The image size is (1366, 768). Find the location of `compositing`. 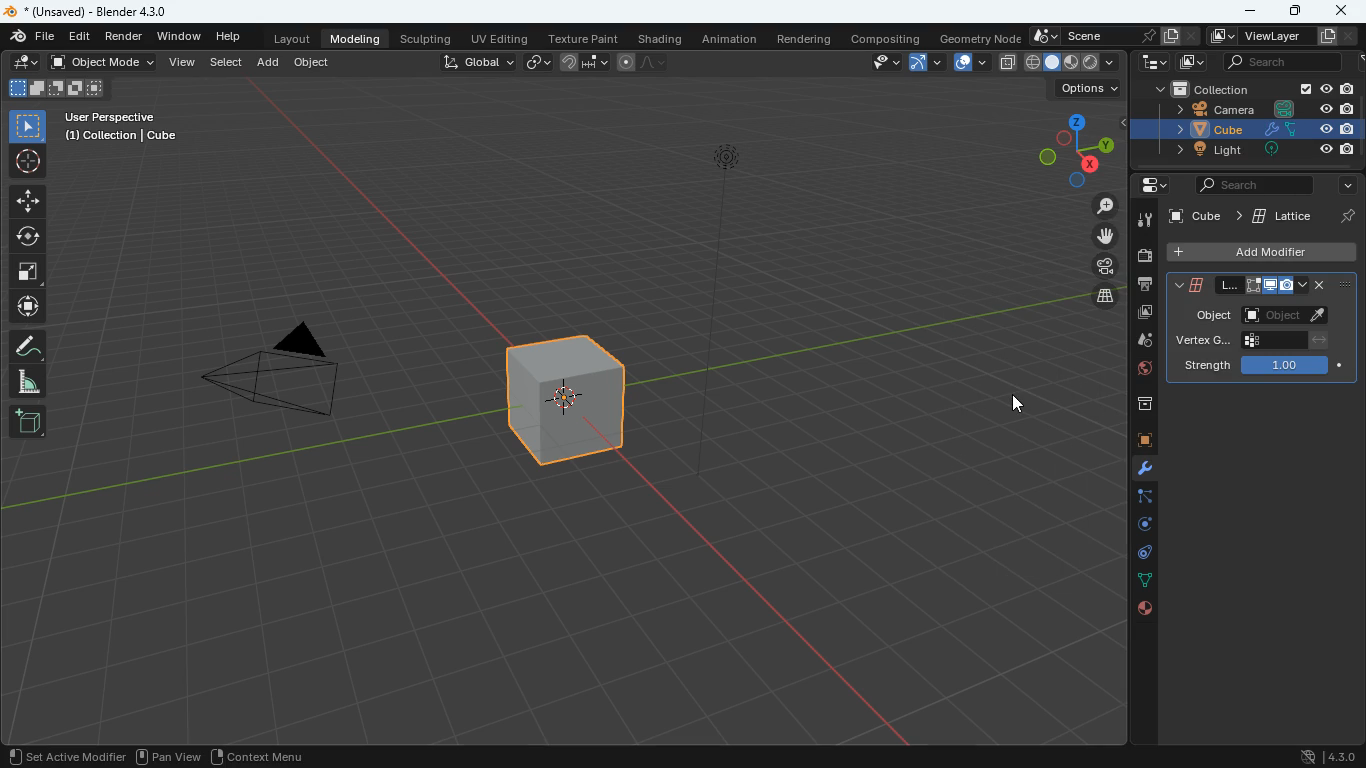

compositing is located at coordinates (891, 37).